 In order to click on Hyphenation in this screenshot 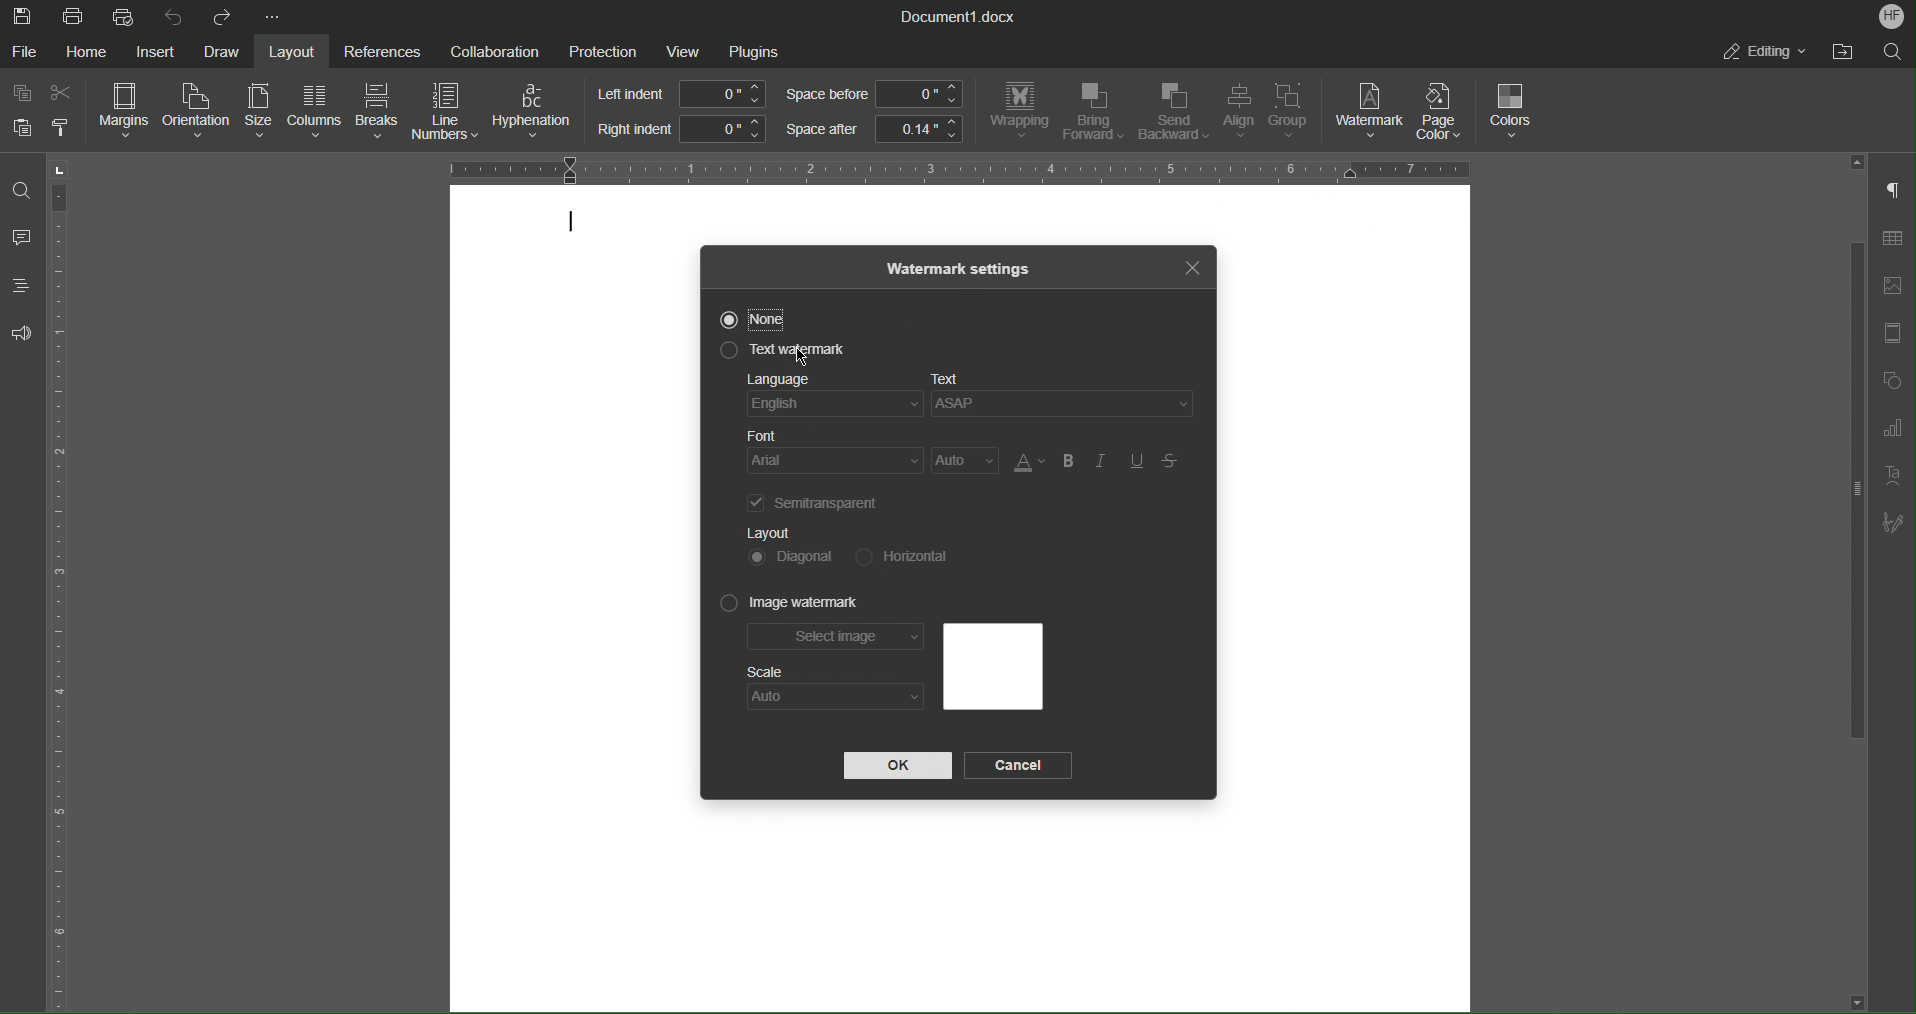, I will do `click(536, 112)`.